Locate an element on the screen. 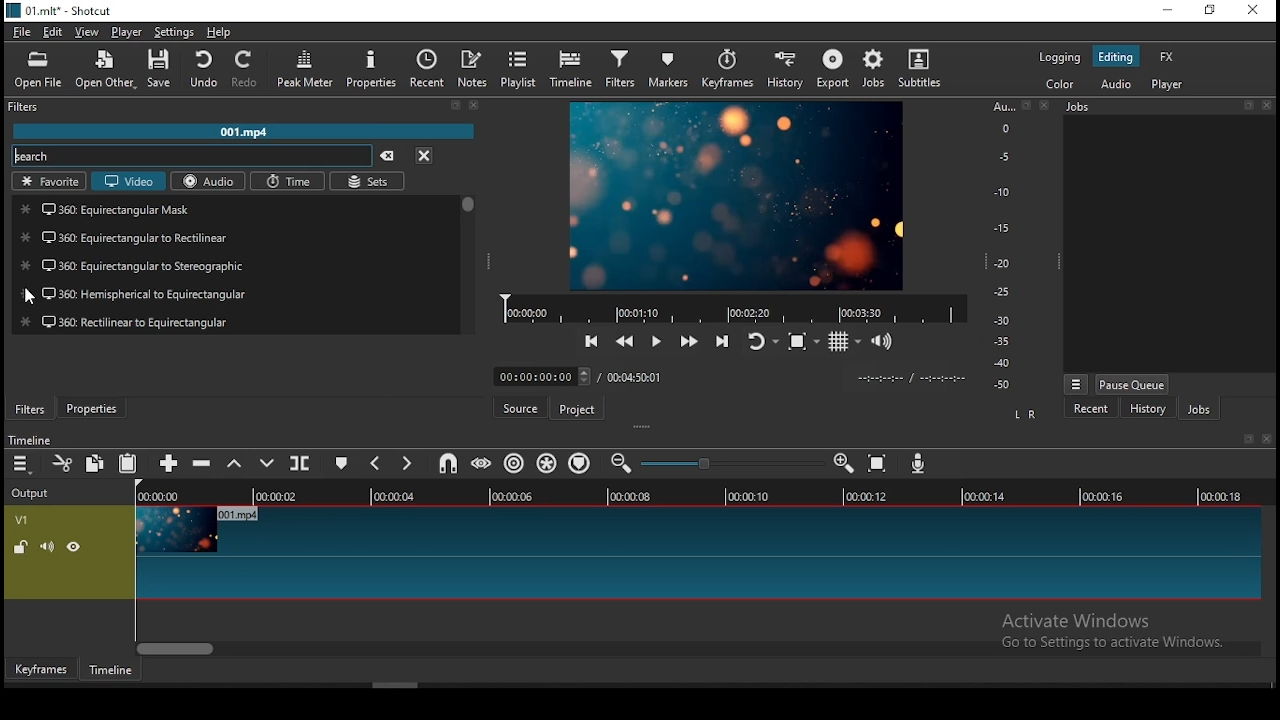 This screenshot has height=720, width=1280. Jobs is located at coordinates (873, 68).